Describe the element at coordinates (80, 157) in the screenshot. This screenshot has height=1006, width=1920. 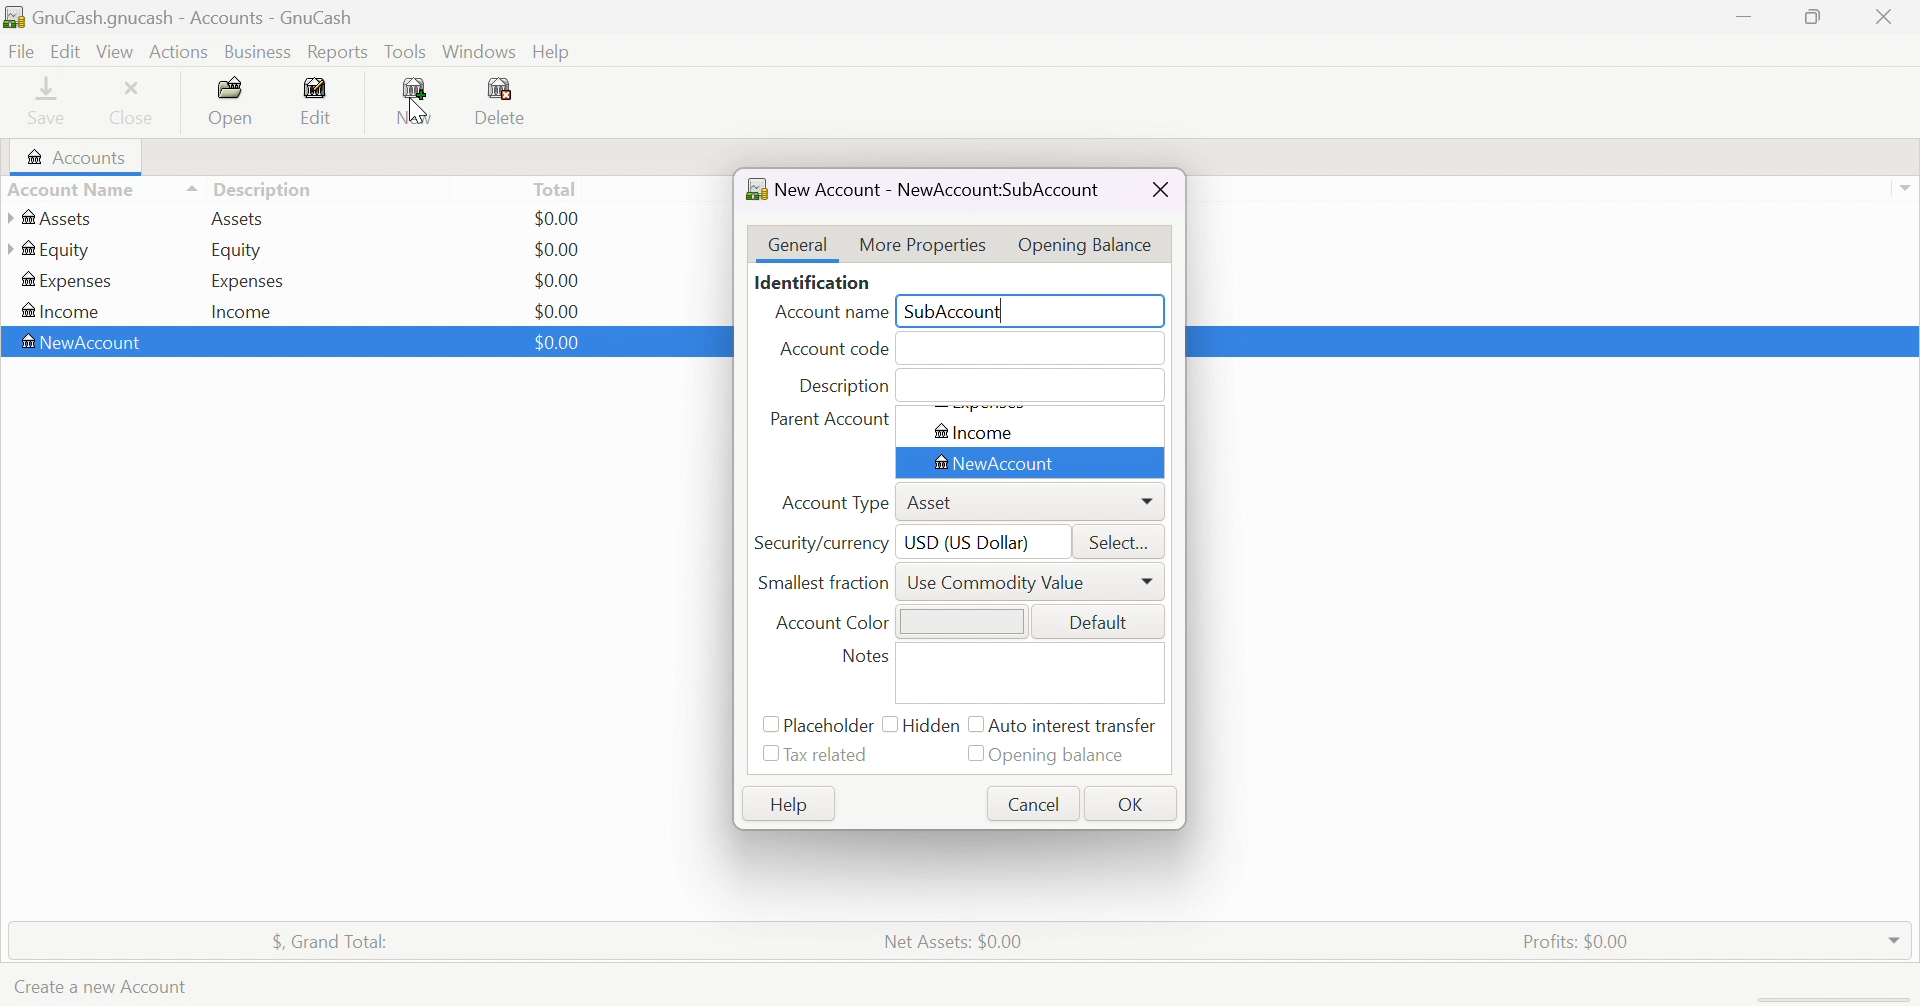
I see `Accounts` at that location.